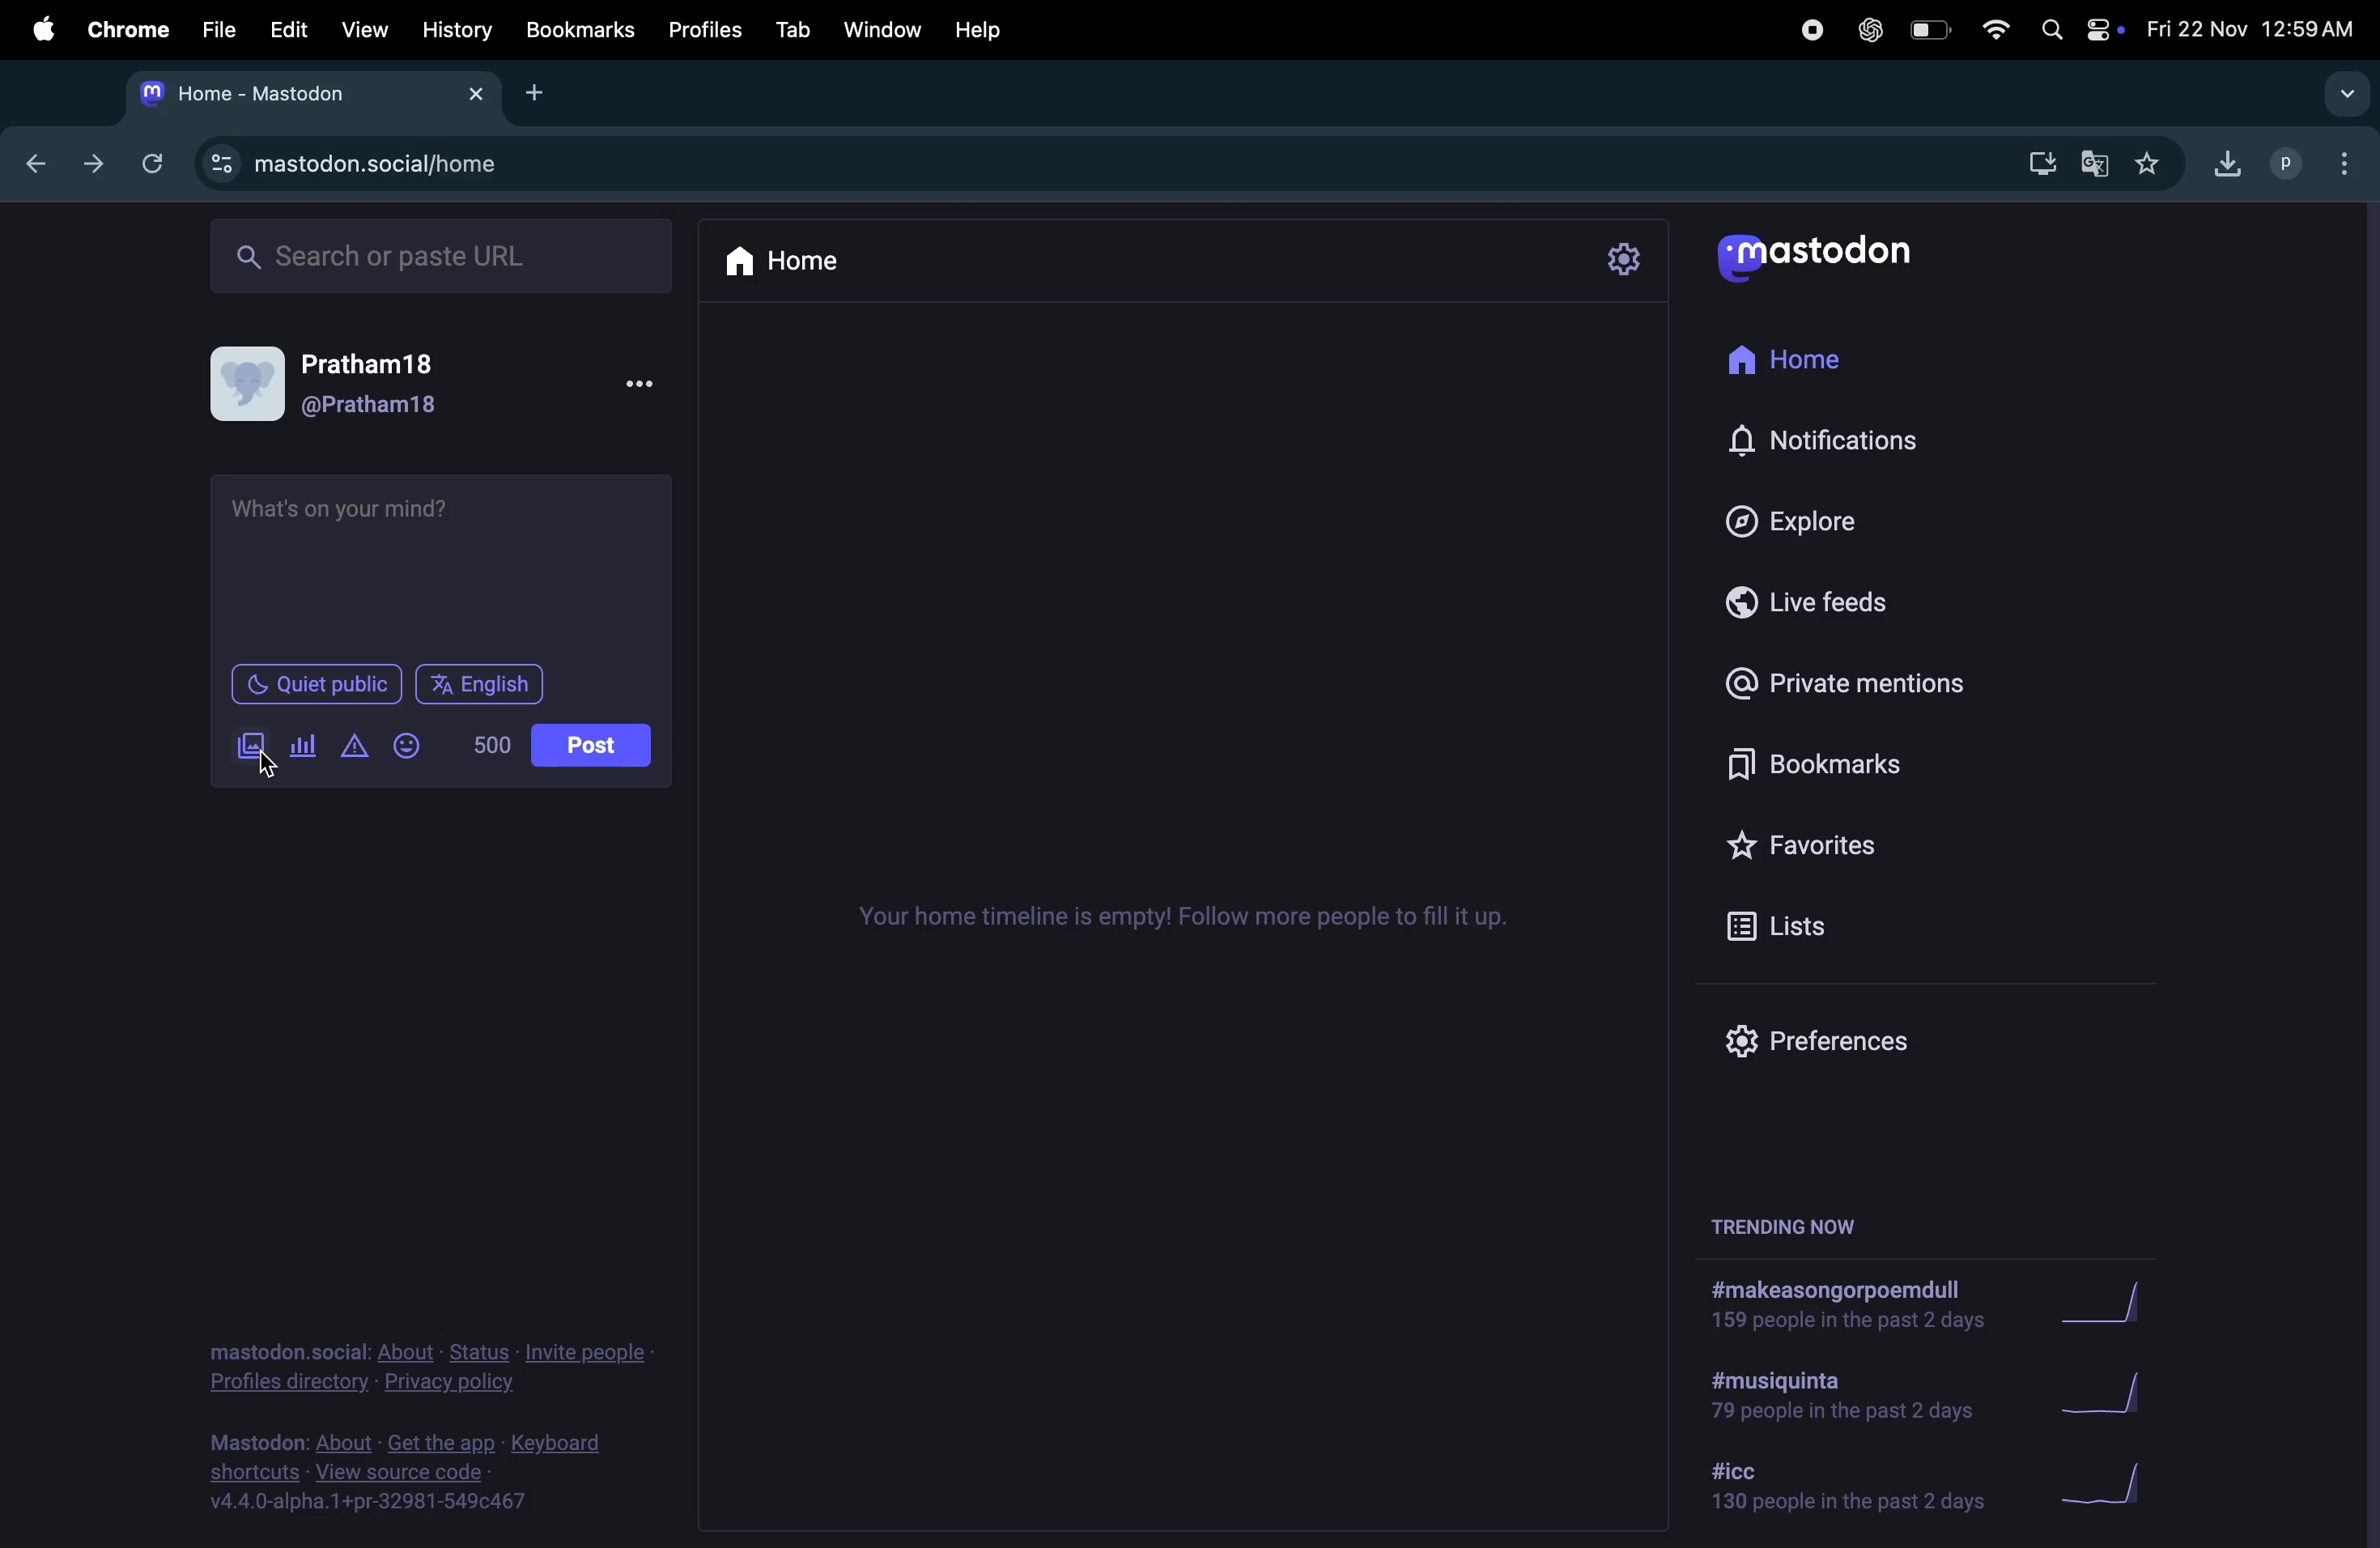  I want to click on hashtags, so click(1838, 1398).